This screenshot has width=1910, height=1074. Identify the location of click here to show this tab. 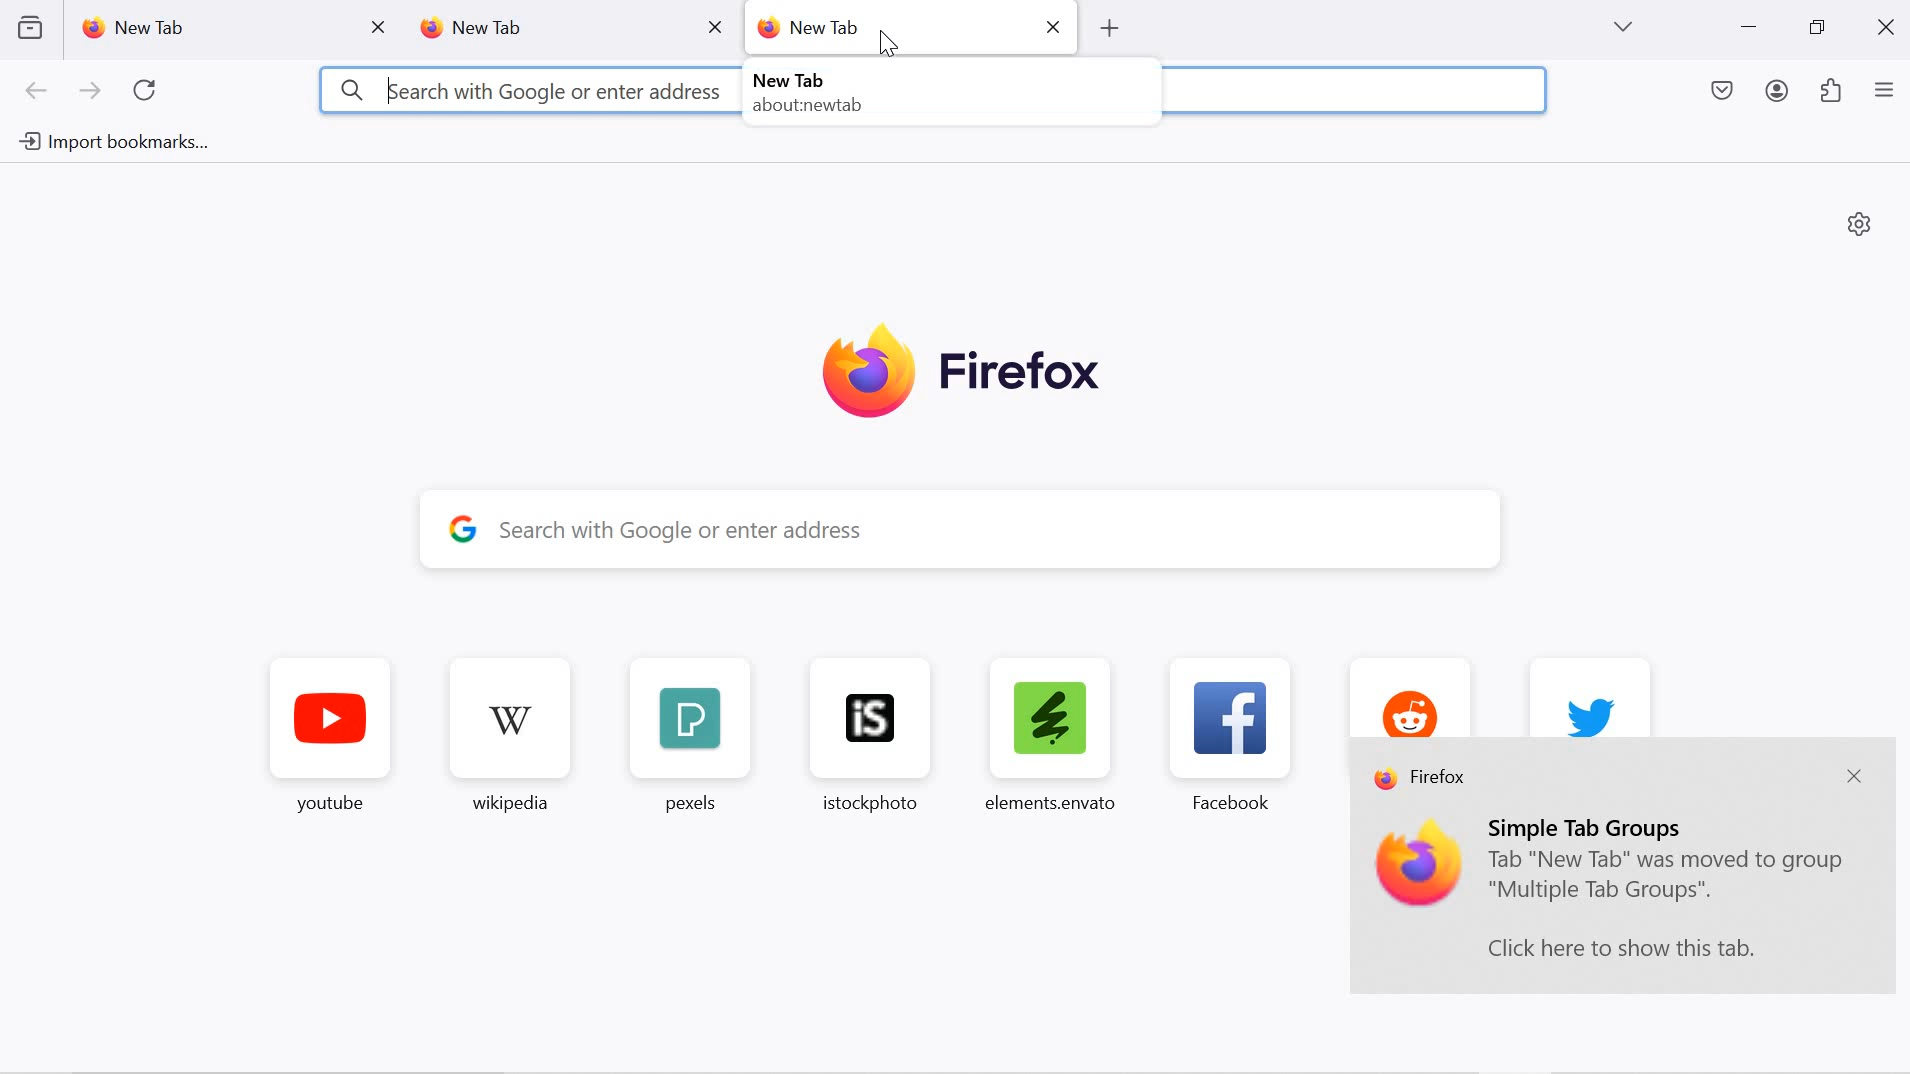
(1621, 948).